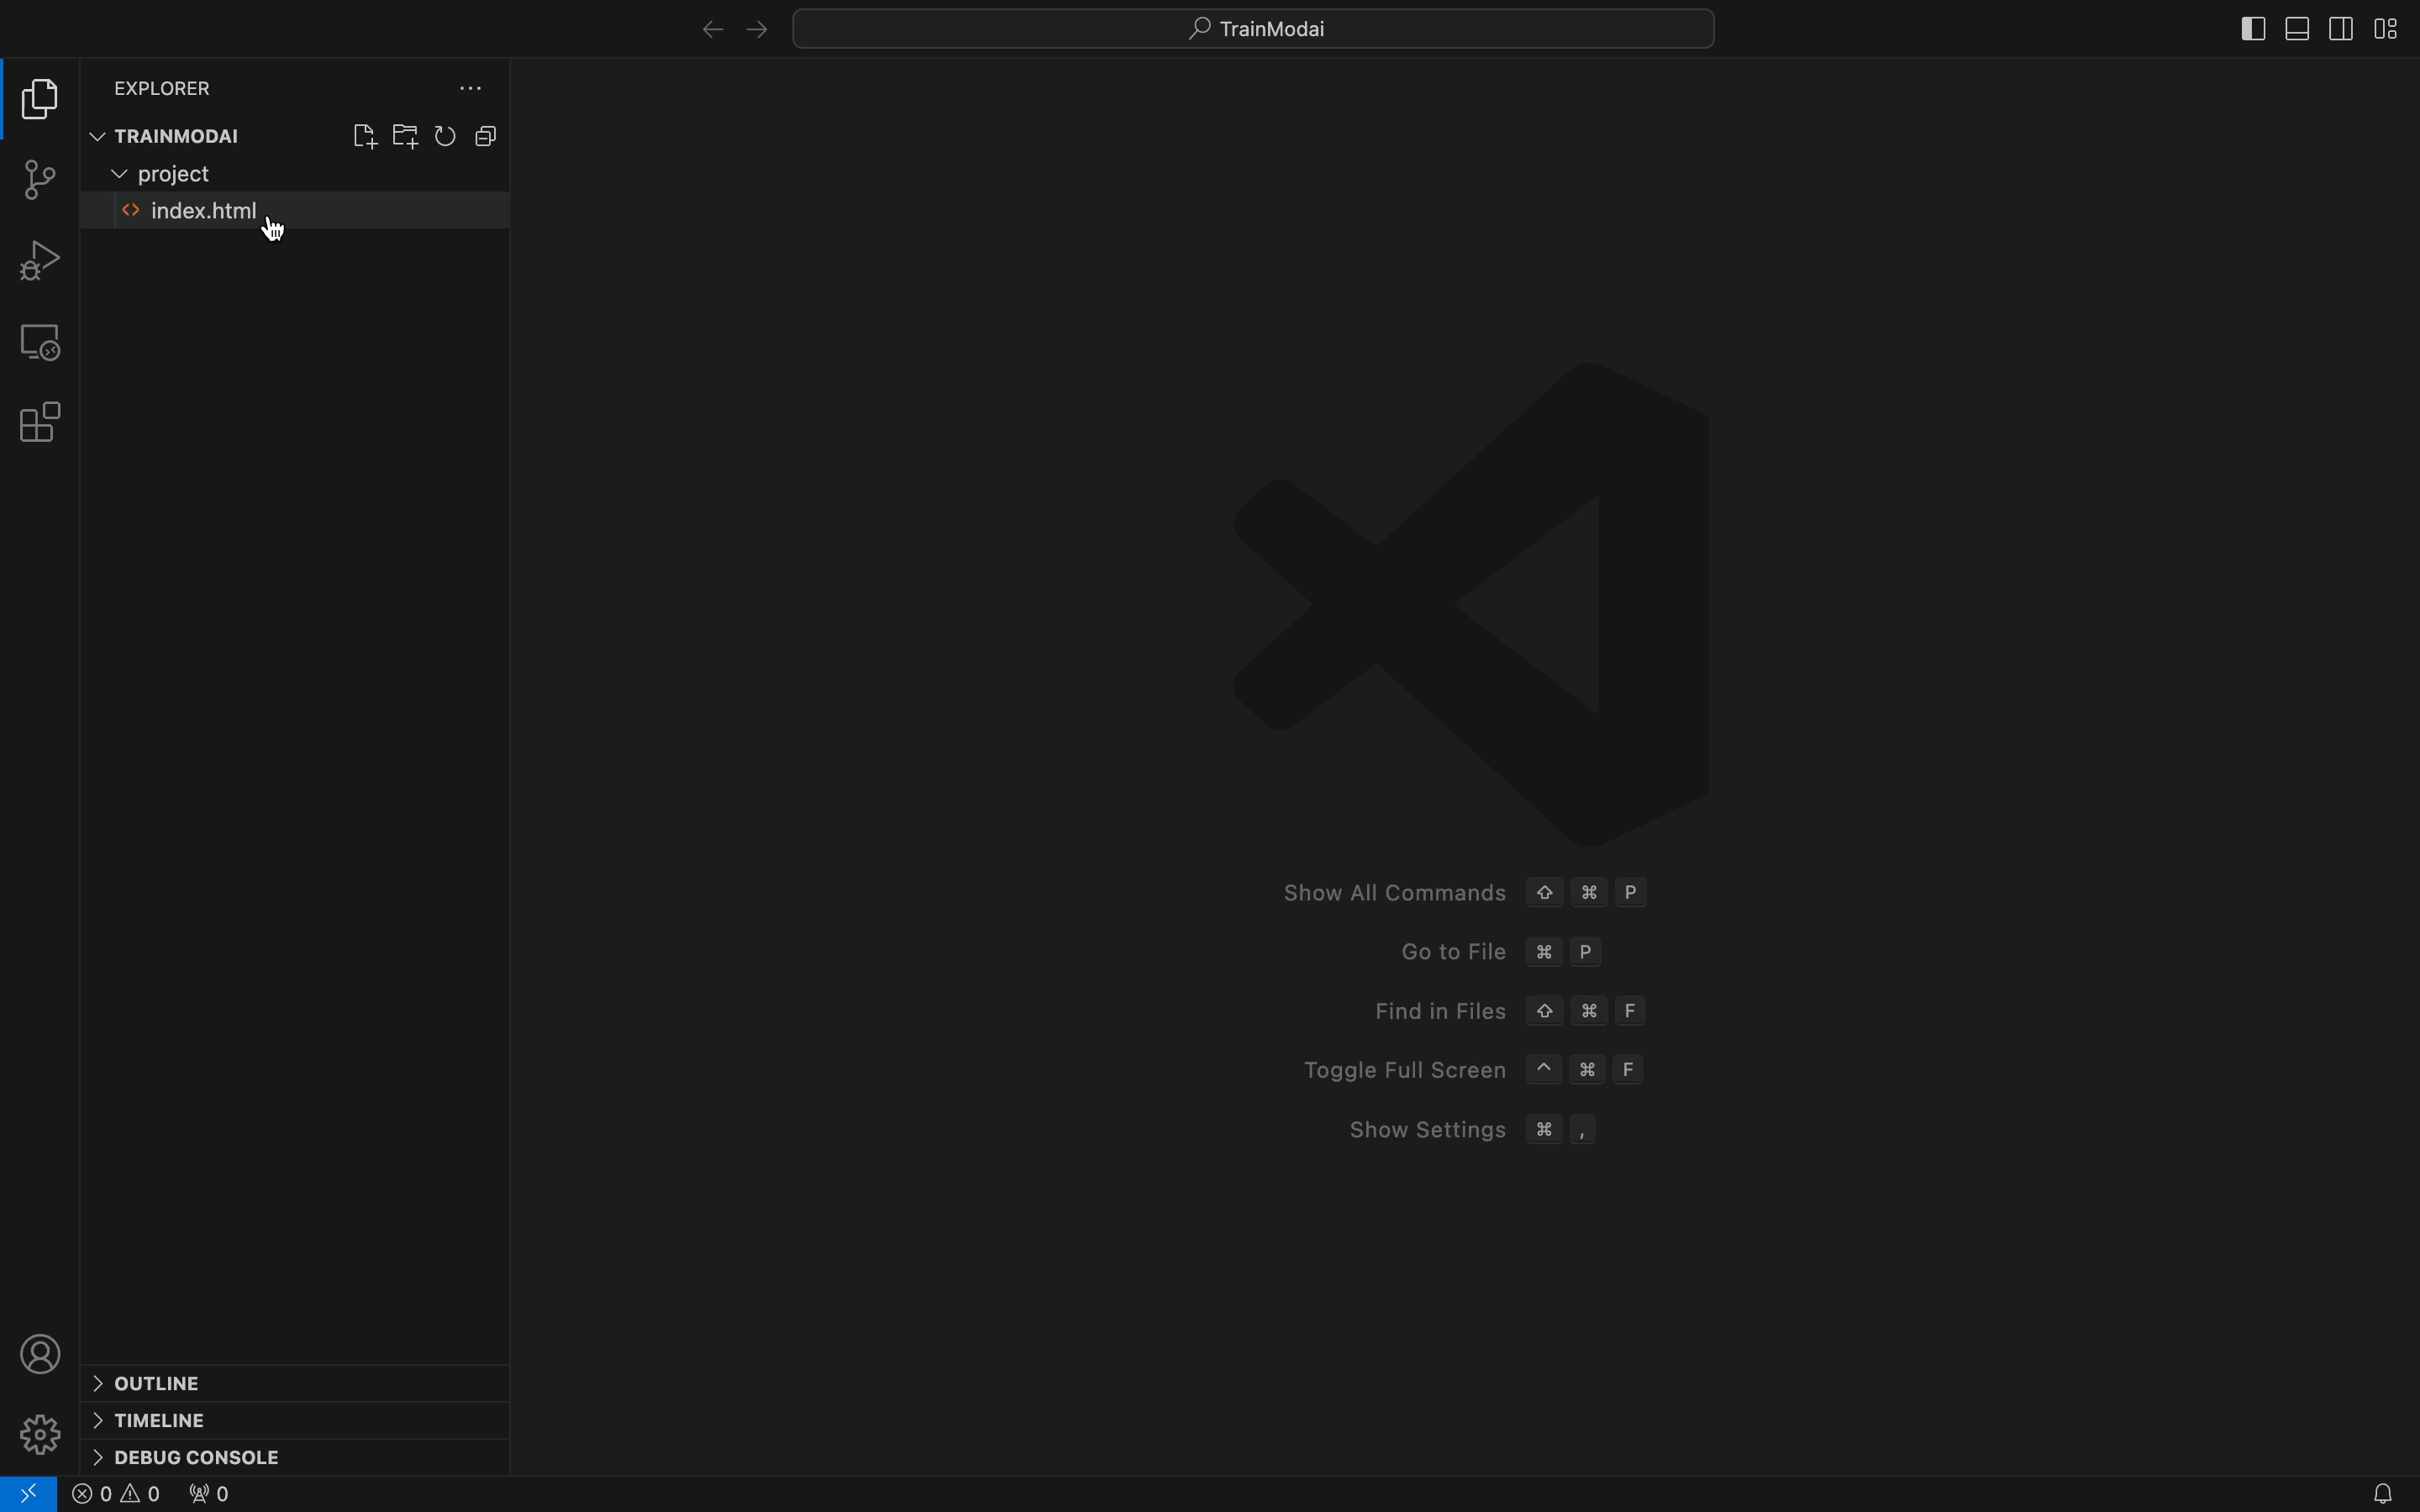 This screenshot has height=1512, width=2420. I want to click on outline, so click(165, 1381).